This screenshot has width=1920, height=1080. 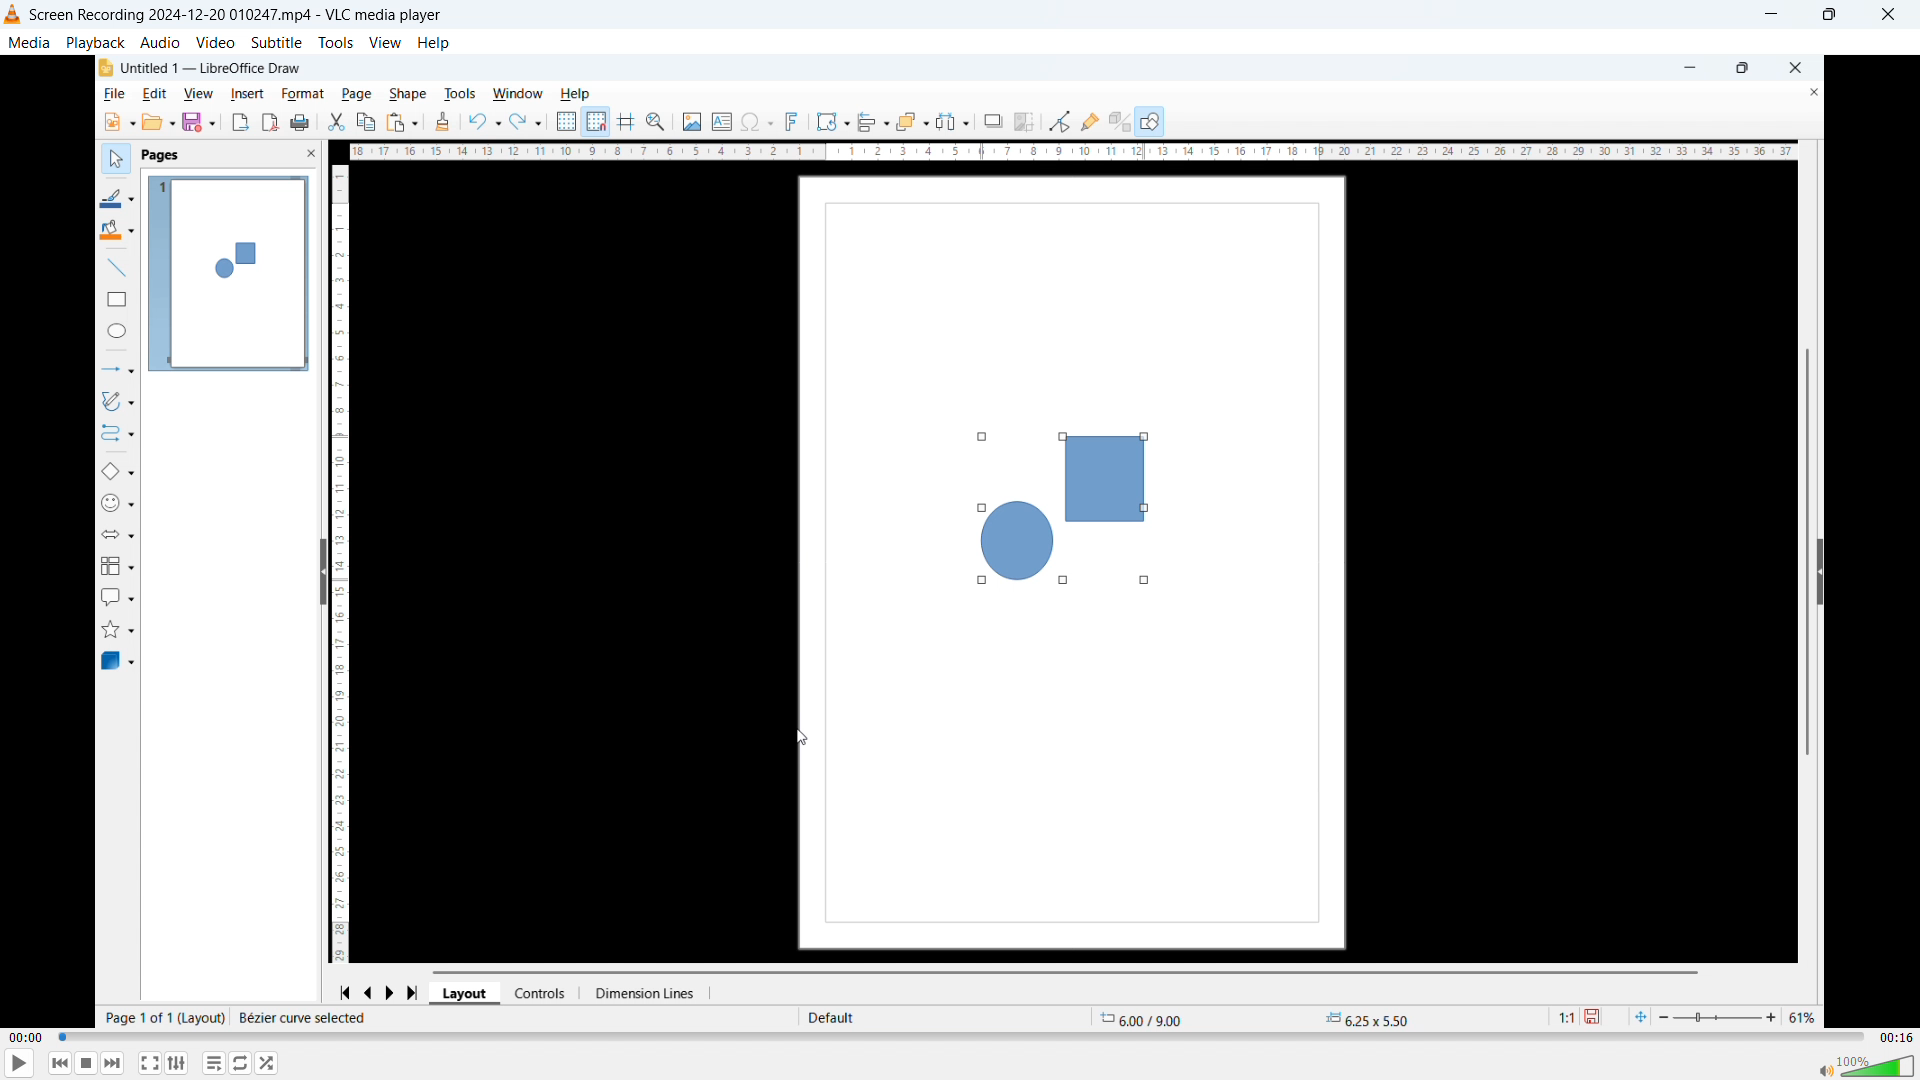 I want to click on Time elapsed , so click(x=26, y=1037).